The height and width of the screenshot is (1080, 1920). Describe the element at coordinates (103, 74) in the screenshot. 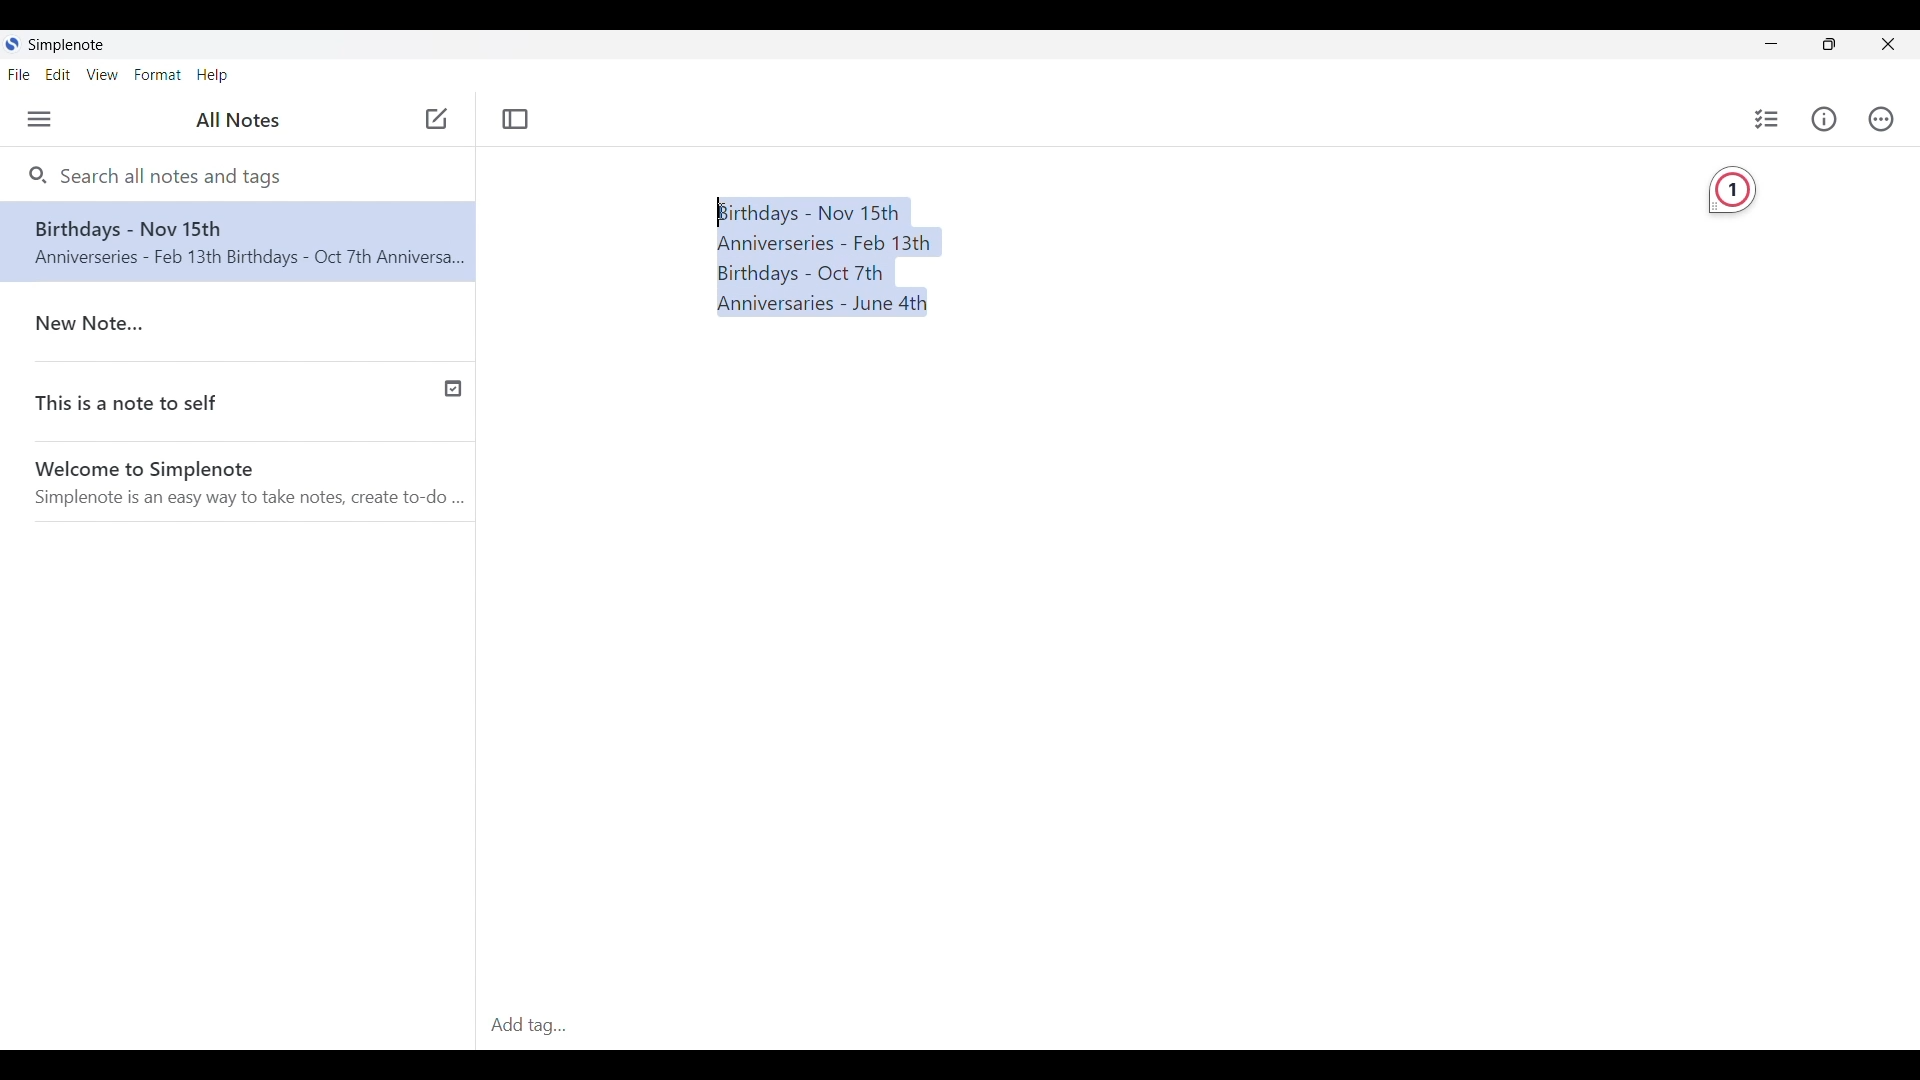

I see `View menu` at that location.